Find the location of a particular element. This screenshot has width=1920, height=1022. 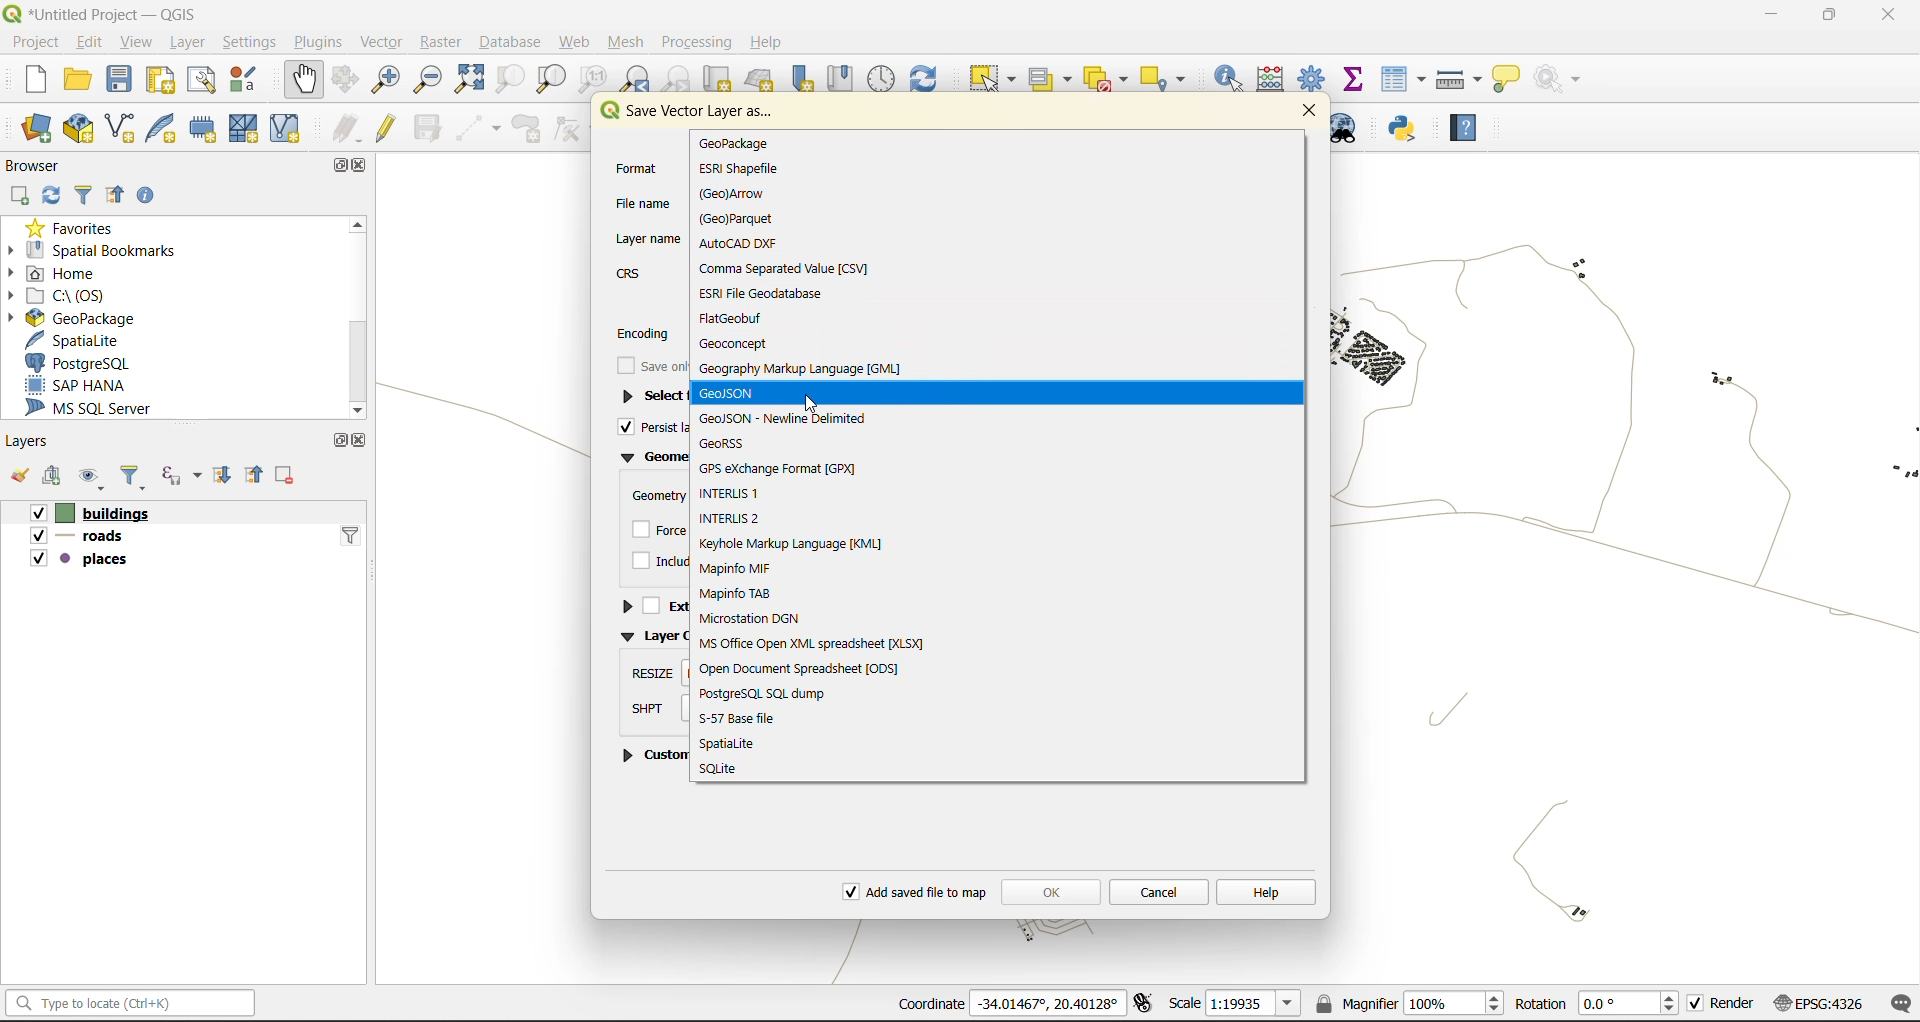

select is located at coordinates (989, 79).